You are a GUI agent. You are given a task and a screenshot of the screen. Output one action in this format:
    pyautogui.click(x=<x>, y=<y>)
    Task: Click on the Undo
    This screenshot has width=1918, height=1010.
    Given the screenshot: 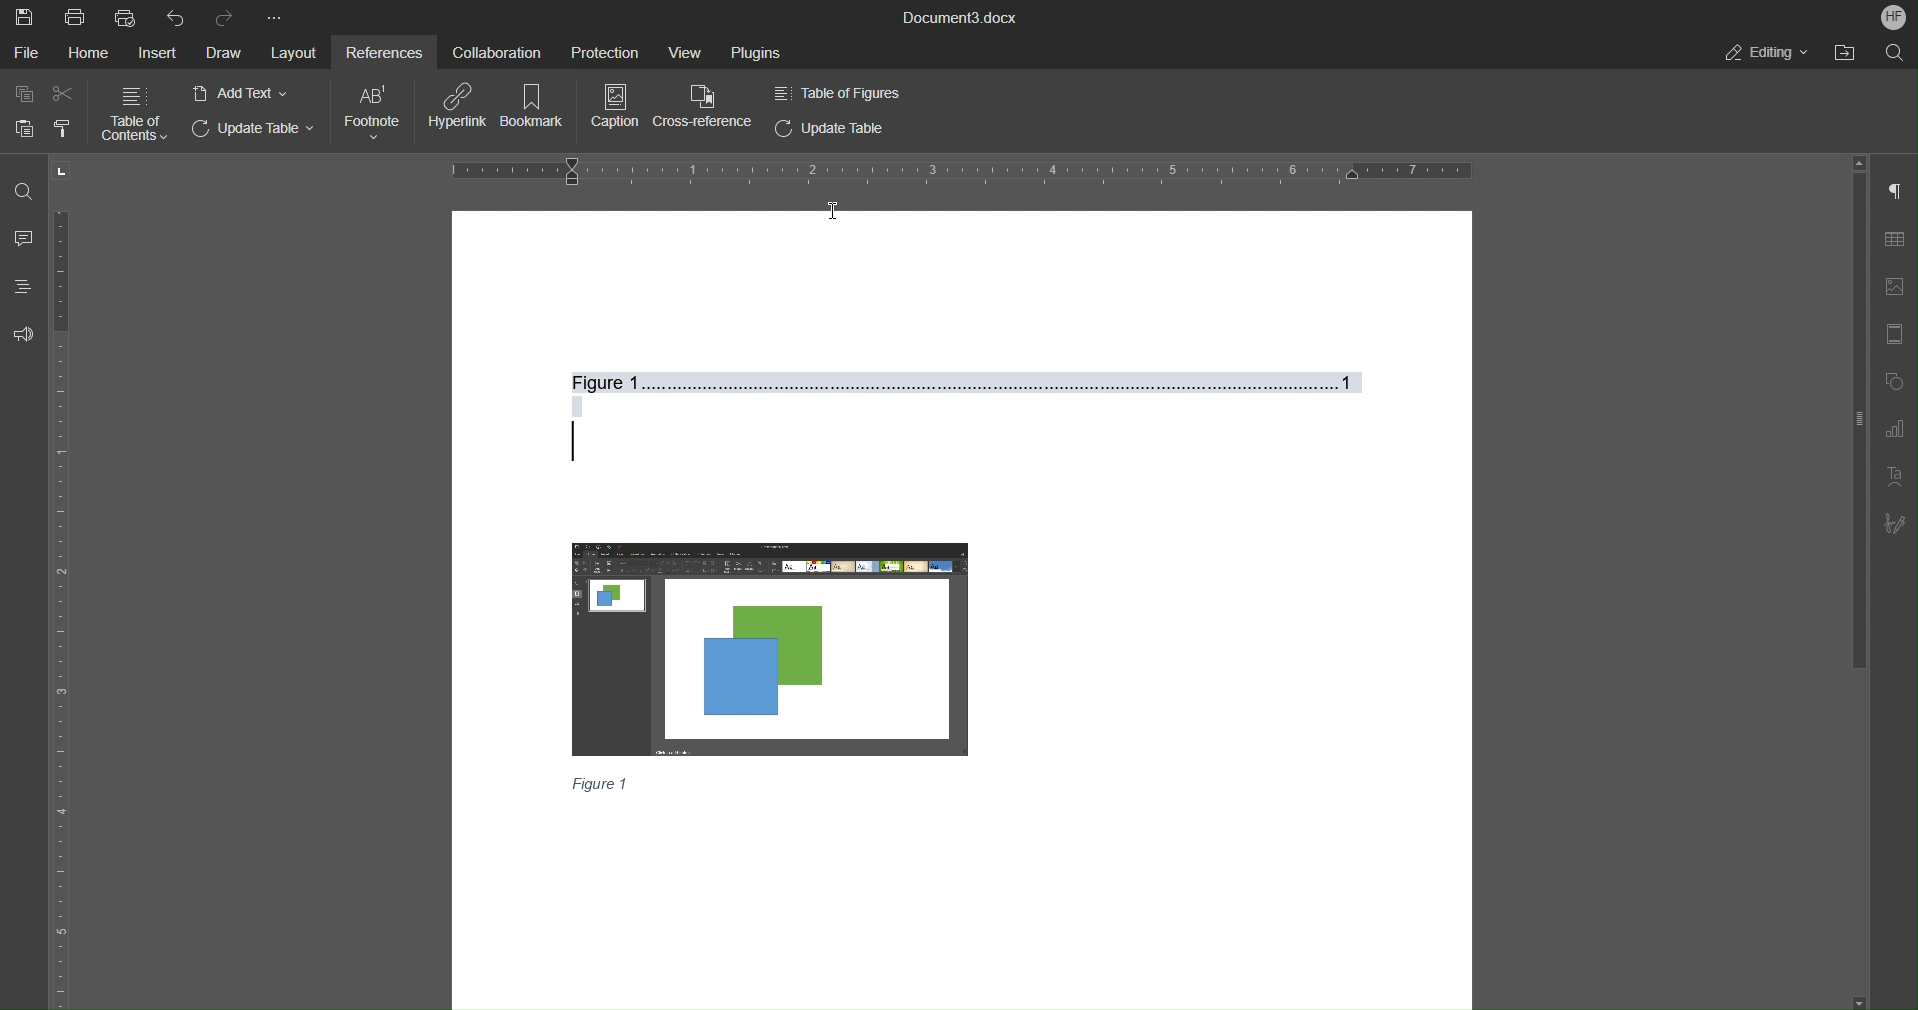 What is the action you would take?
    pyautogui.click(x=175, y=17)
    